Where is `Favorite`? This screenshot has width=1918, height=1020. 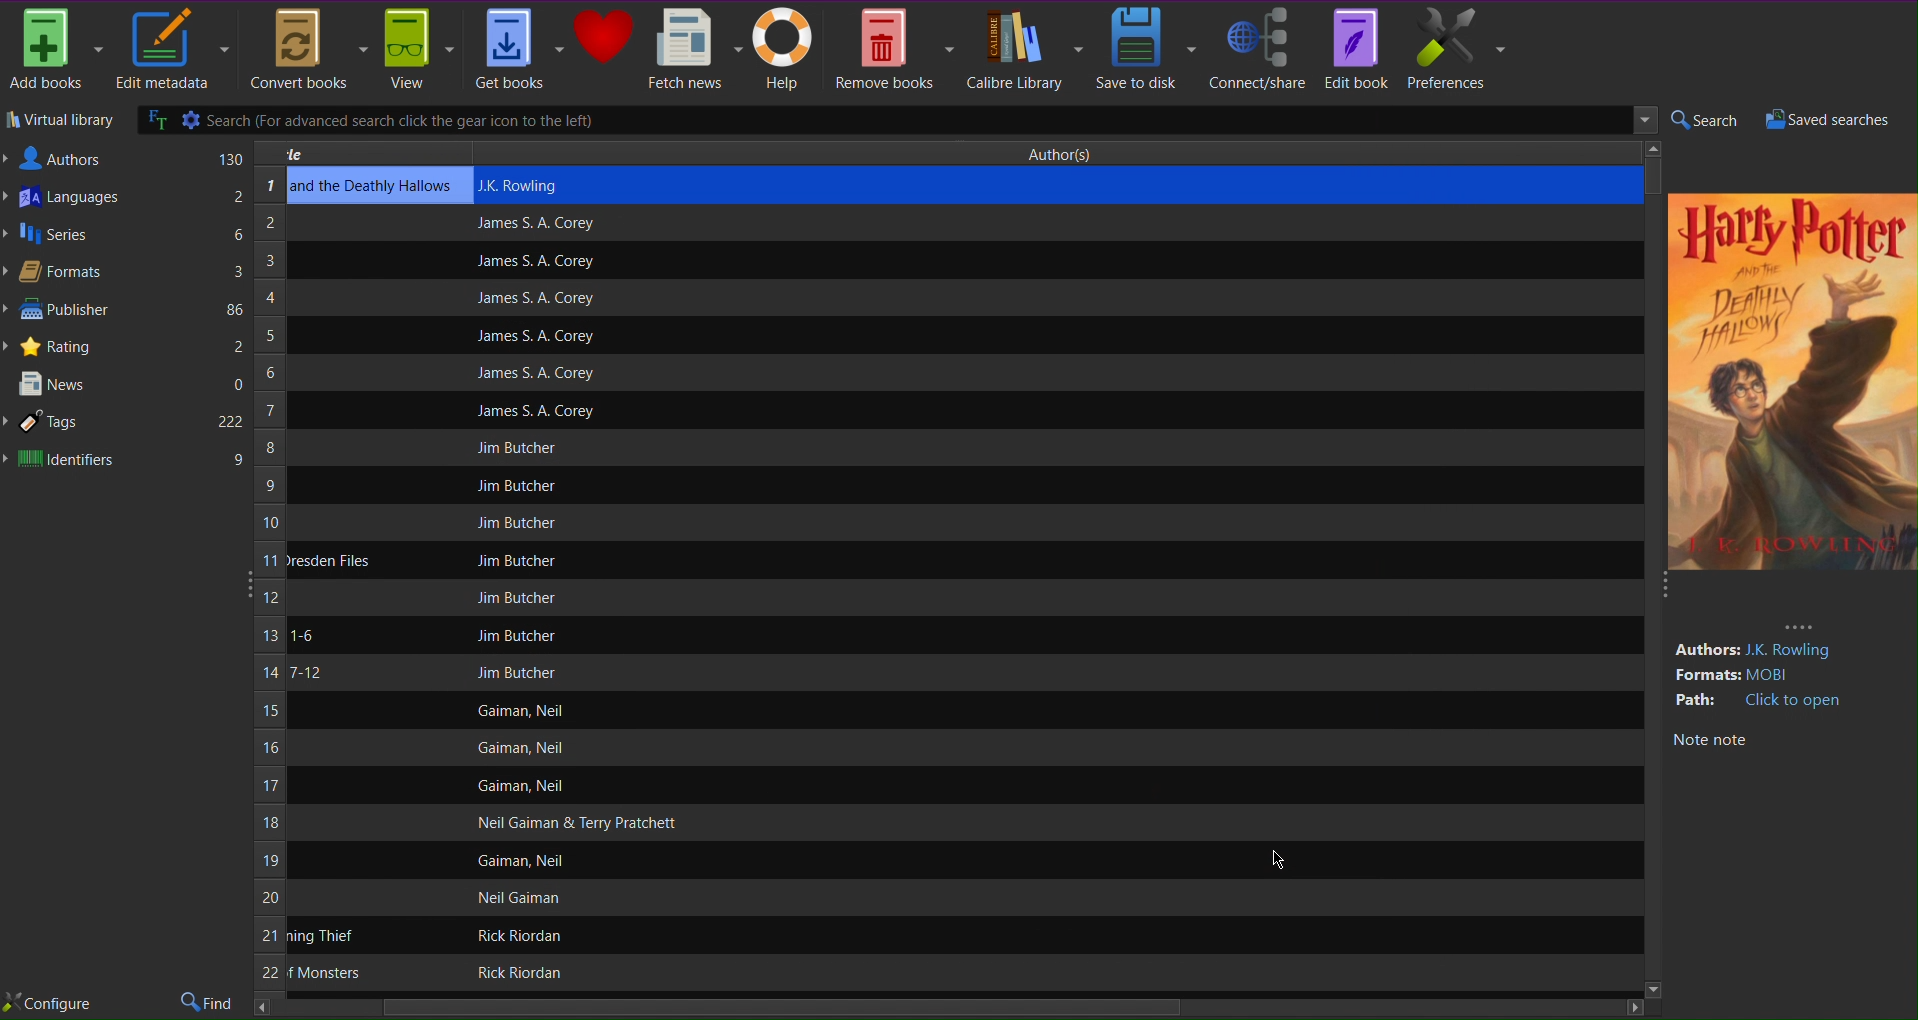 Favorite is located at coordinates (604, 37).